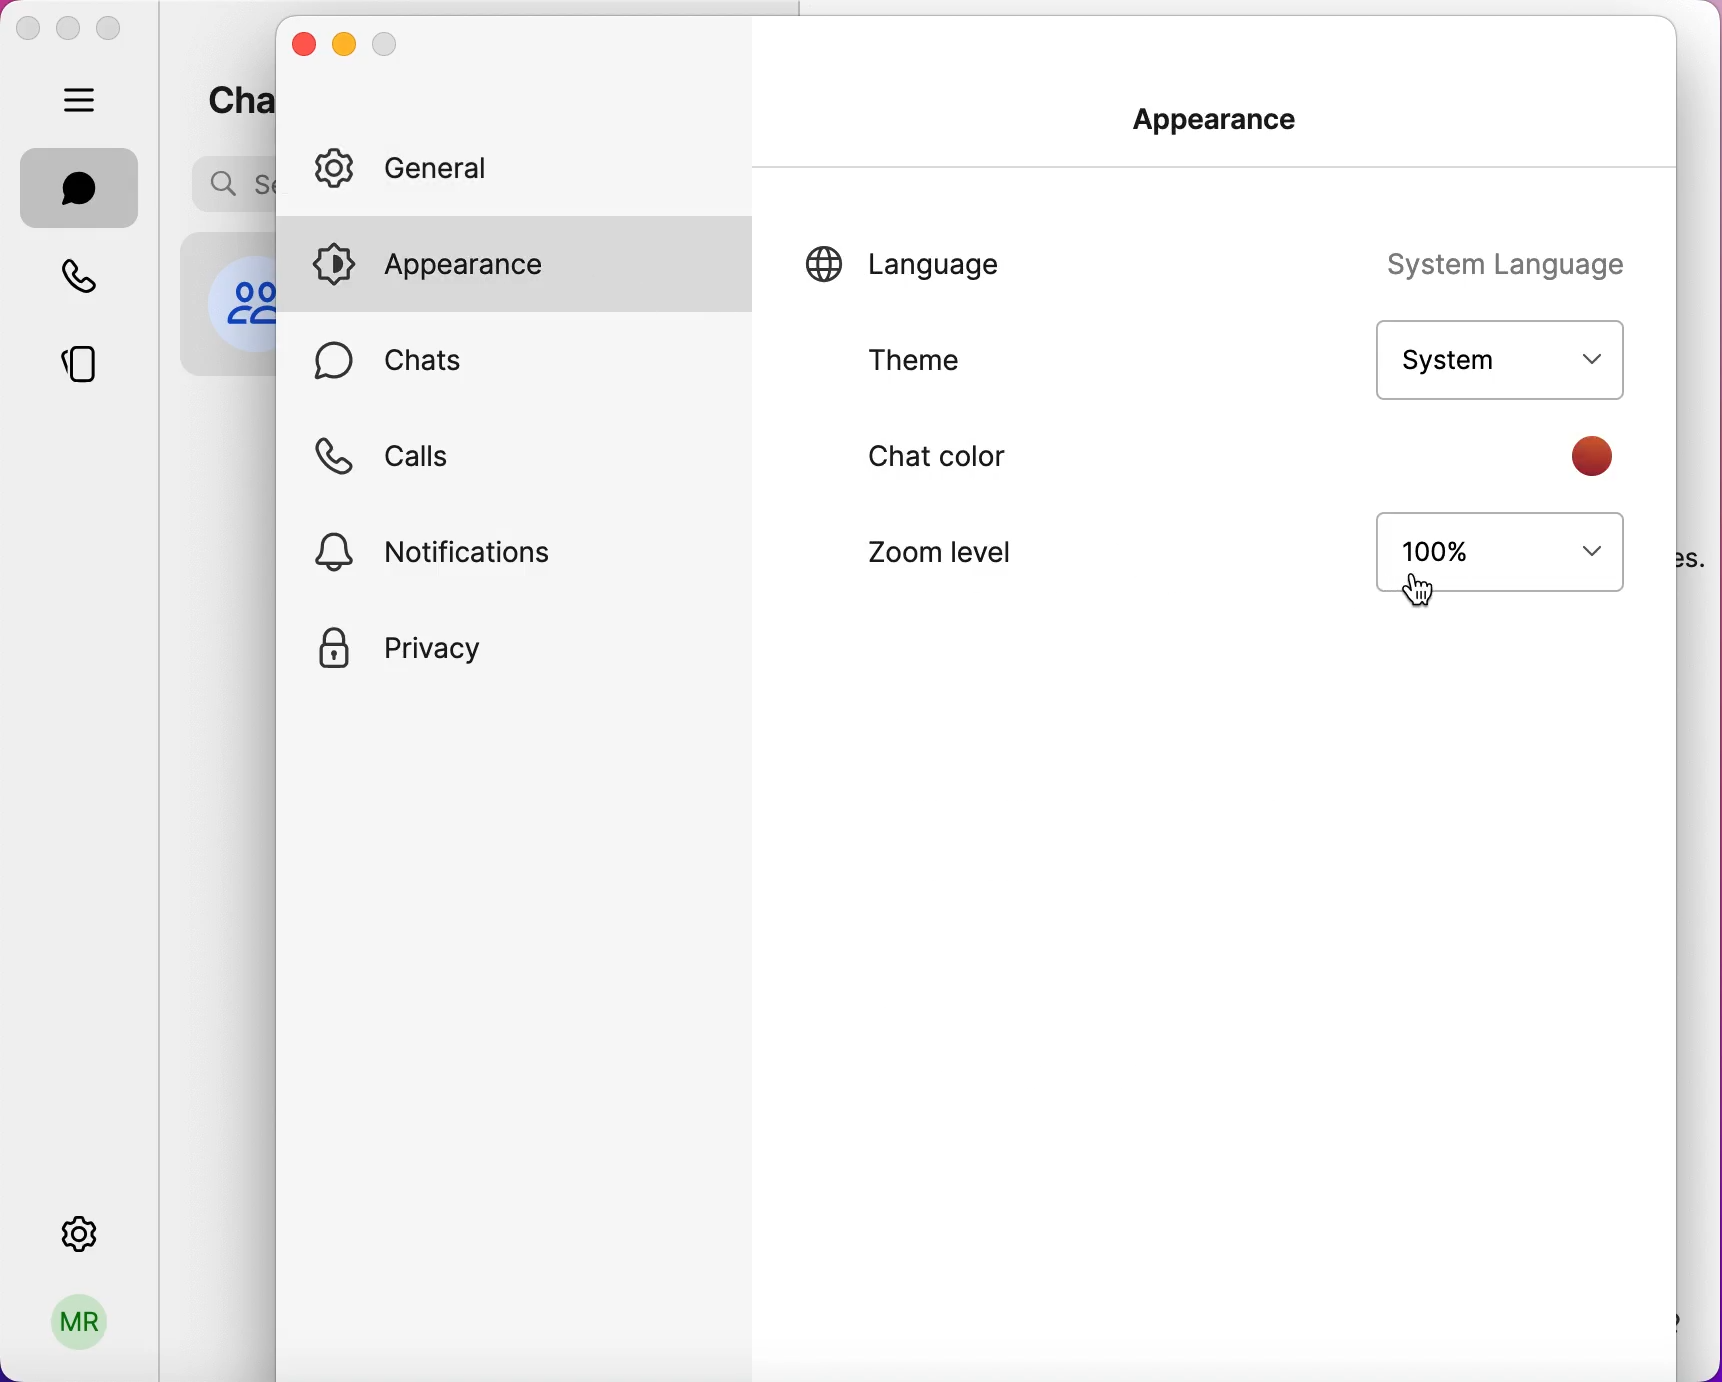 The height and width of the screenshot is (1382, 1722). I want to click on hide bar, so click(73, 101).